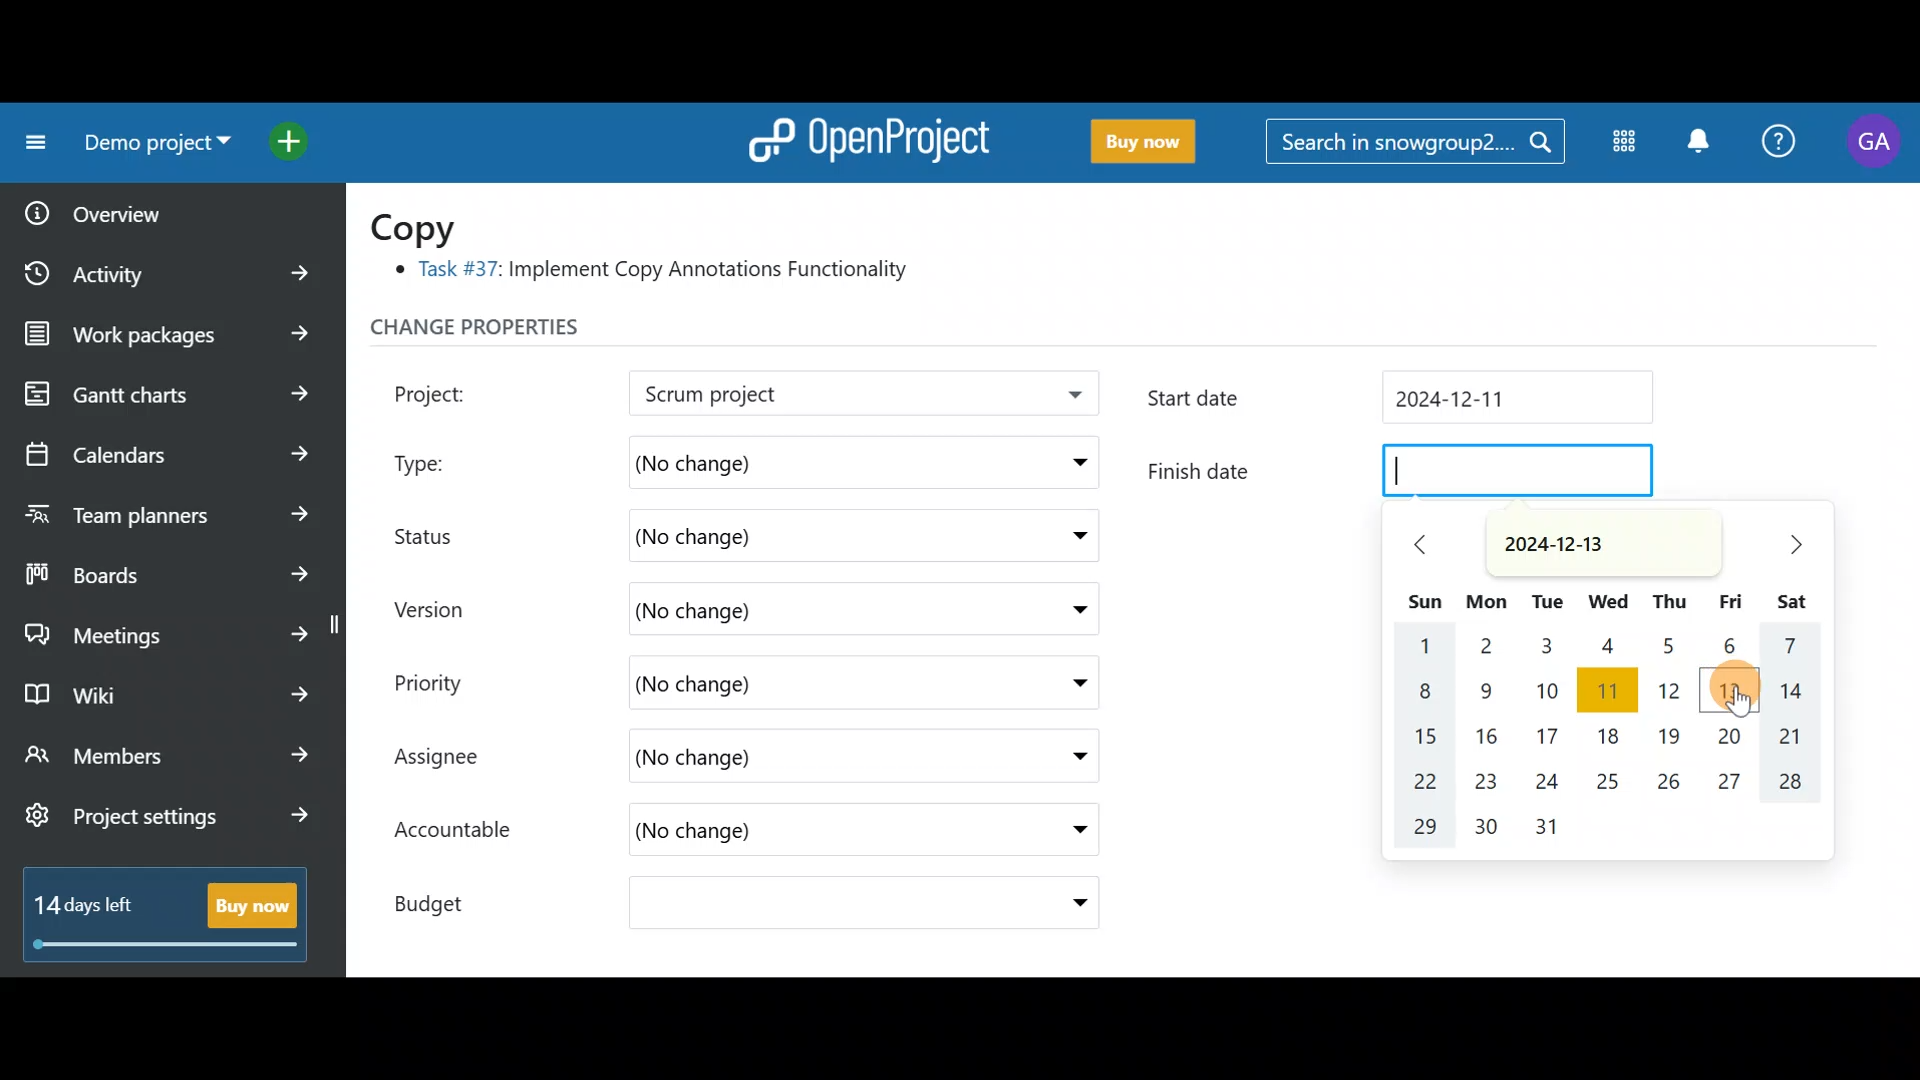 Image resolution: width=1920 pixels, height=1080 pixels. What do you see at coordinates (1732, 602) in the screenshot?
I see `Fri` at bounding box center [1732, 602].